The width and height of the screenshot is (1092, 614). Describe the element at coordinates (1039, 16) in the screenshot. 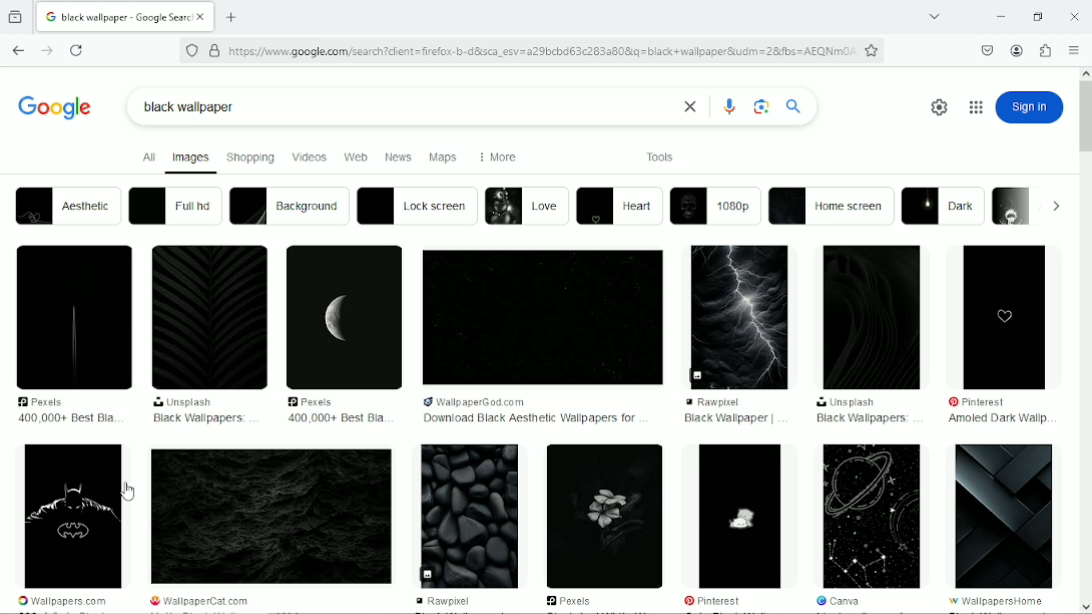

I see `restore down` at that location.